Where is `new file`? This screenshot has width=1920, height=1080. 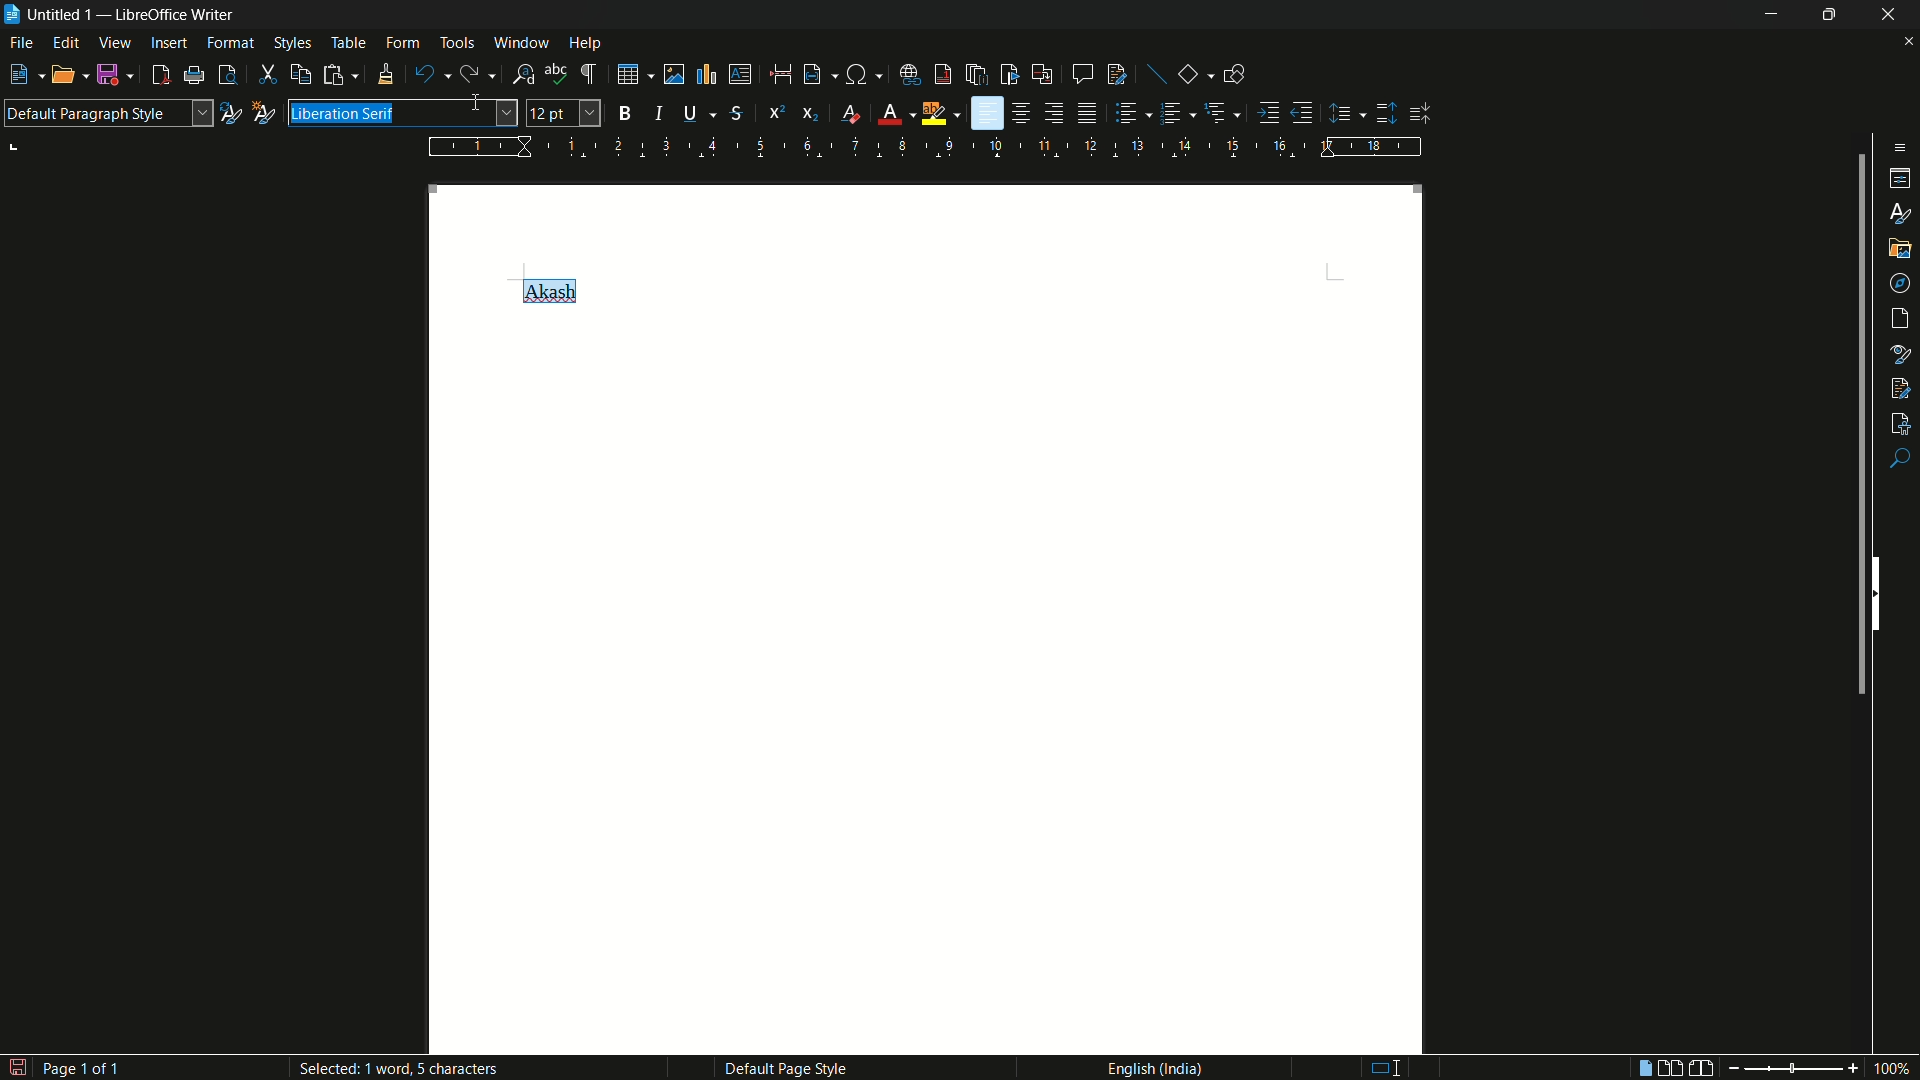 new file is located at coordinates (18, 75).